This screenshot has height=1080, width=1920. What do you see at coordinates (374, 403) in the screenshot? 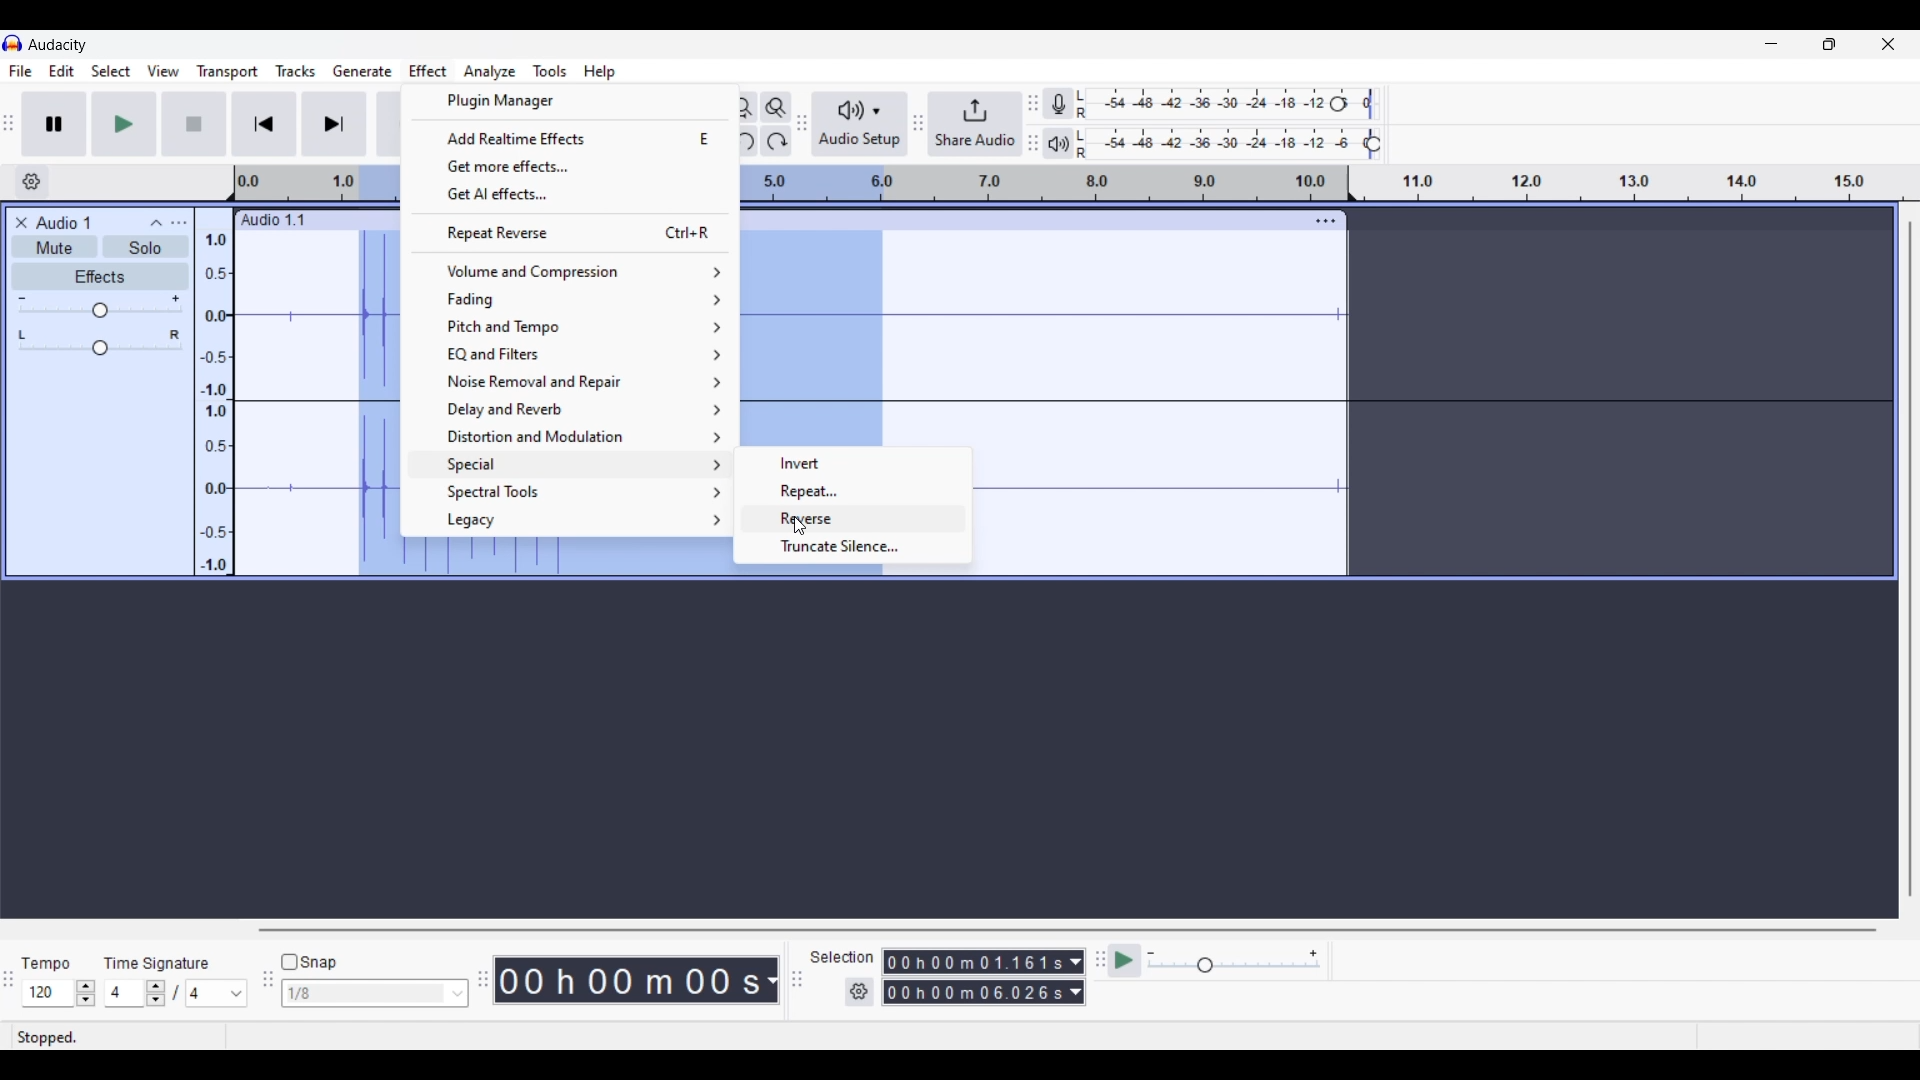
I see `Portion of recorded audio track selected` at bounding box center [374, 403].